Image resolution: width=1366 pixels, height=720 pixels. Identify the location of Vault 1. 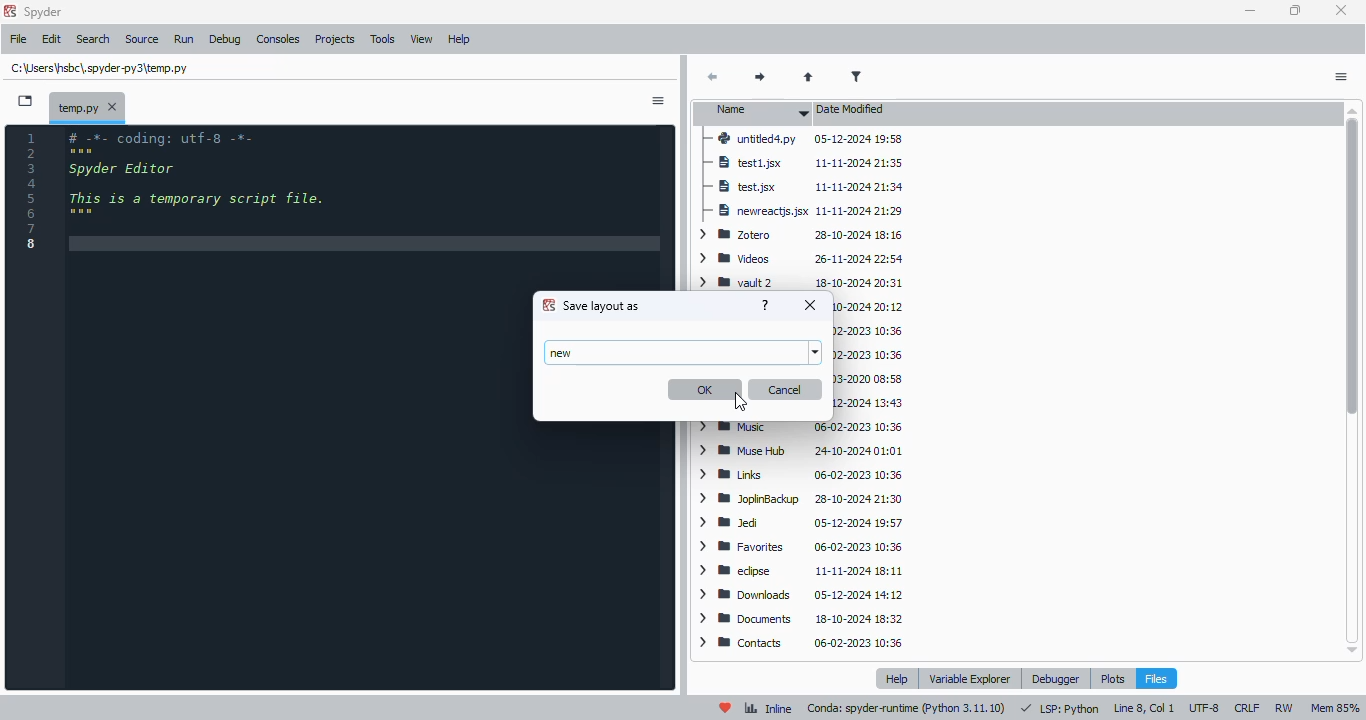
(867, 306).